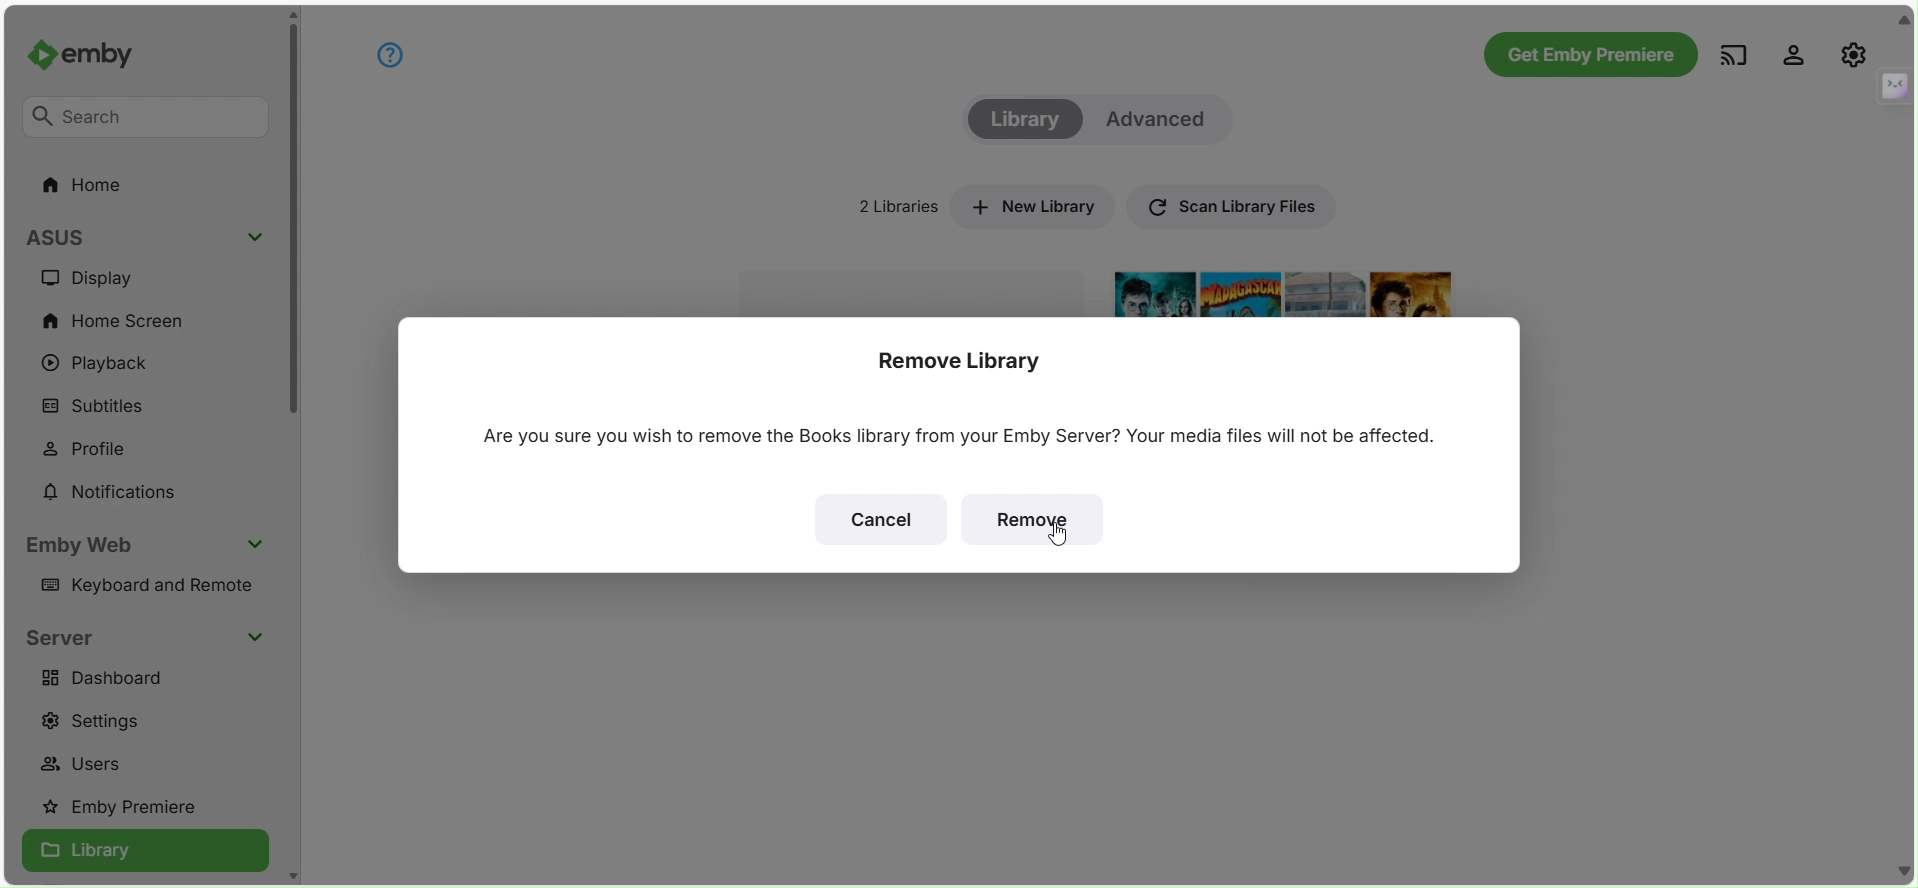 This screenshot has height=888, width=1918. What do you see at coordinates (85, 545) in the screenshot?
I see `Emby Web` at bounding box center [85, 545].